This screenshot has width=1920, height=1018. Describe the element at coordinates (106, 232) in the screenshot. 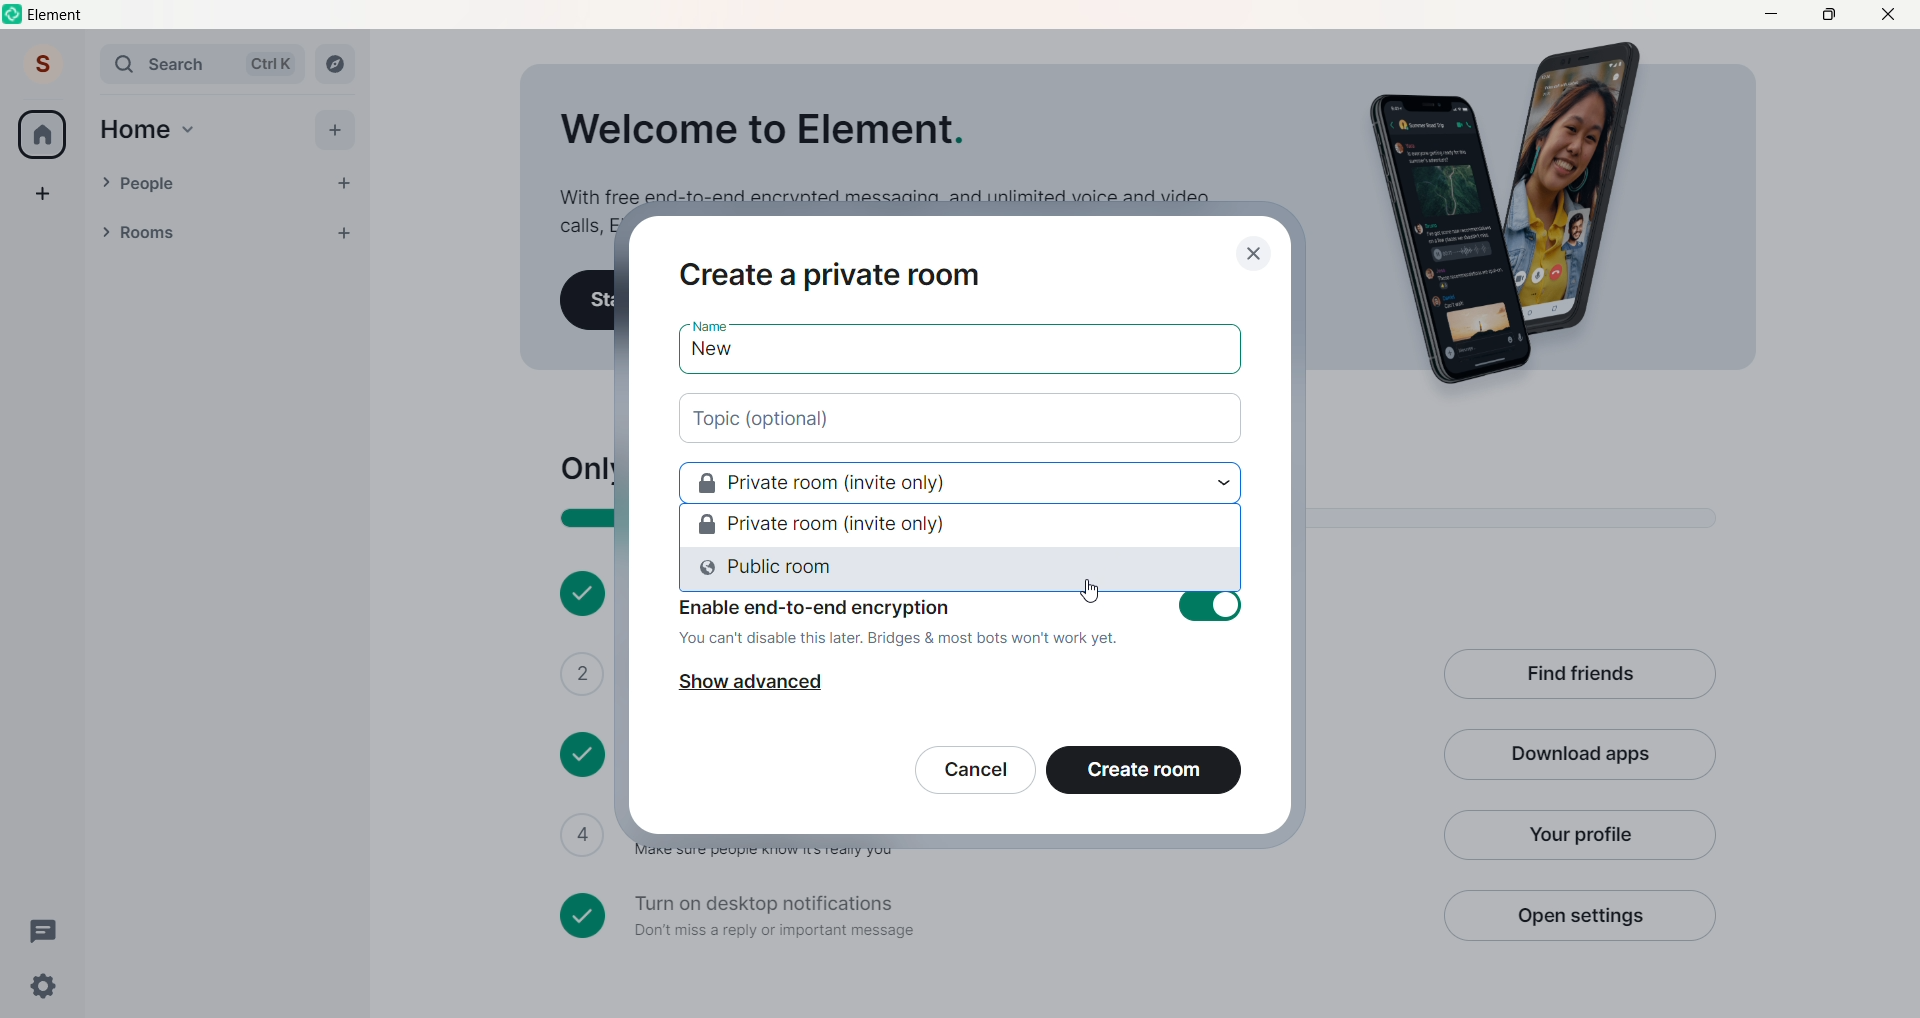

I see `Room Drop Down` at that location.